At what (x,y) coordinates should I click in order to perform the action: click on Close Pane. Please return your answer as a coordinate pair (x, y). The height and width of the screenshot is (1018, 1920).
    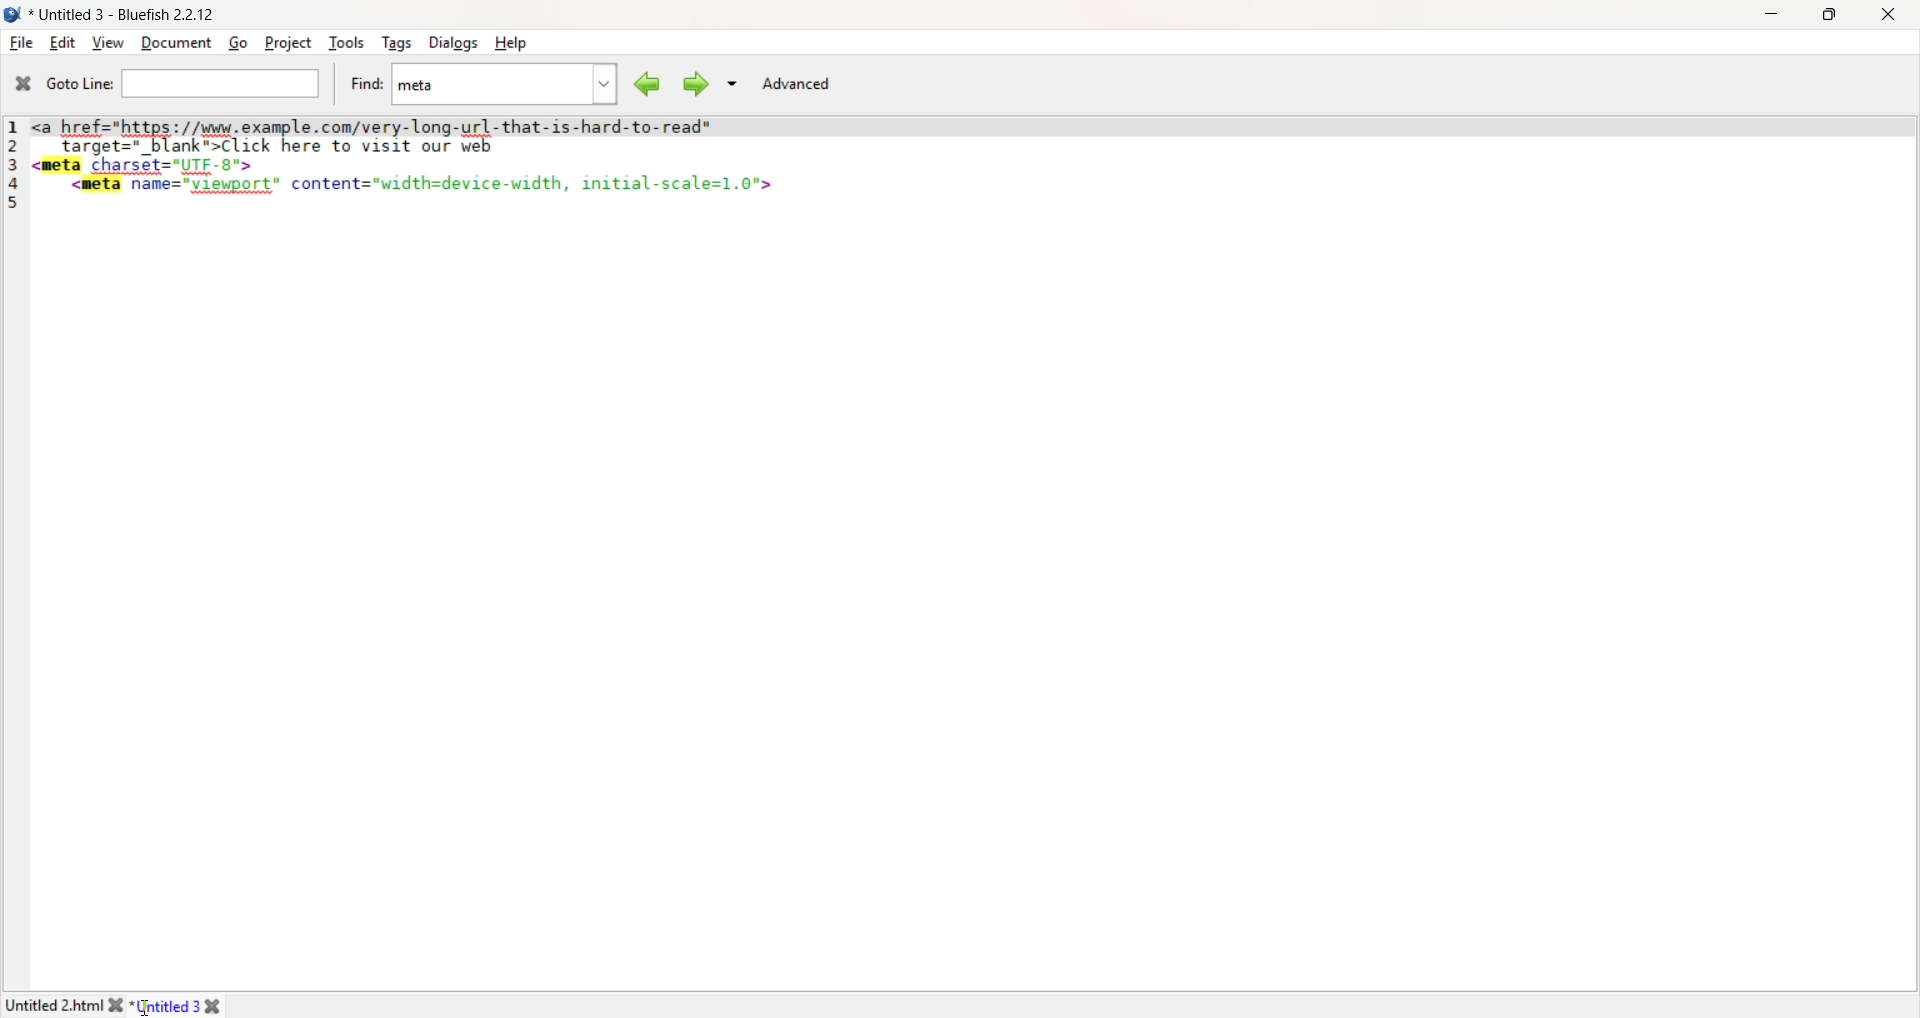
    Looking at the image, I should click on (21, 84).